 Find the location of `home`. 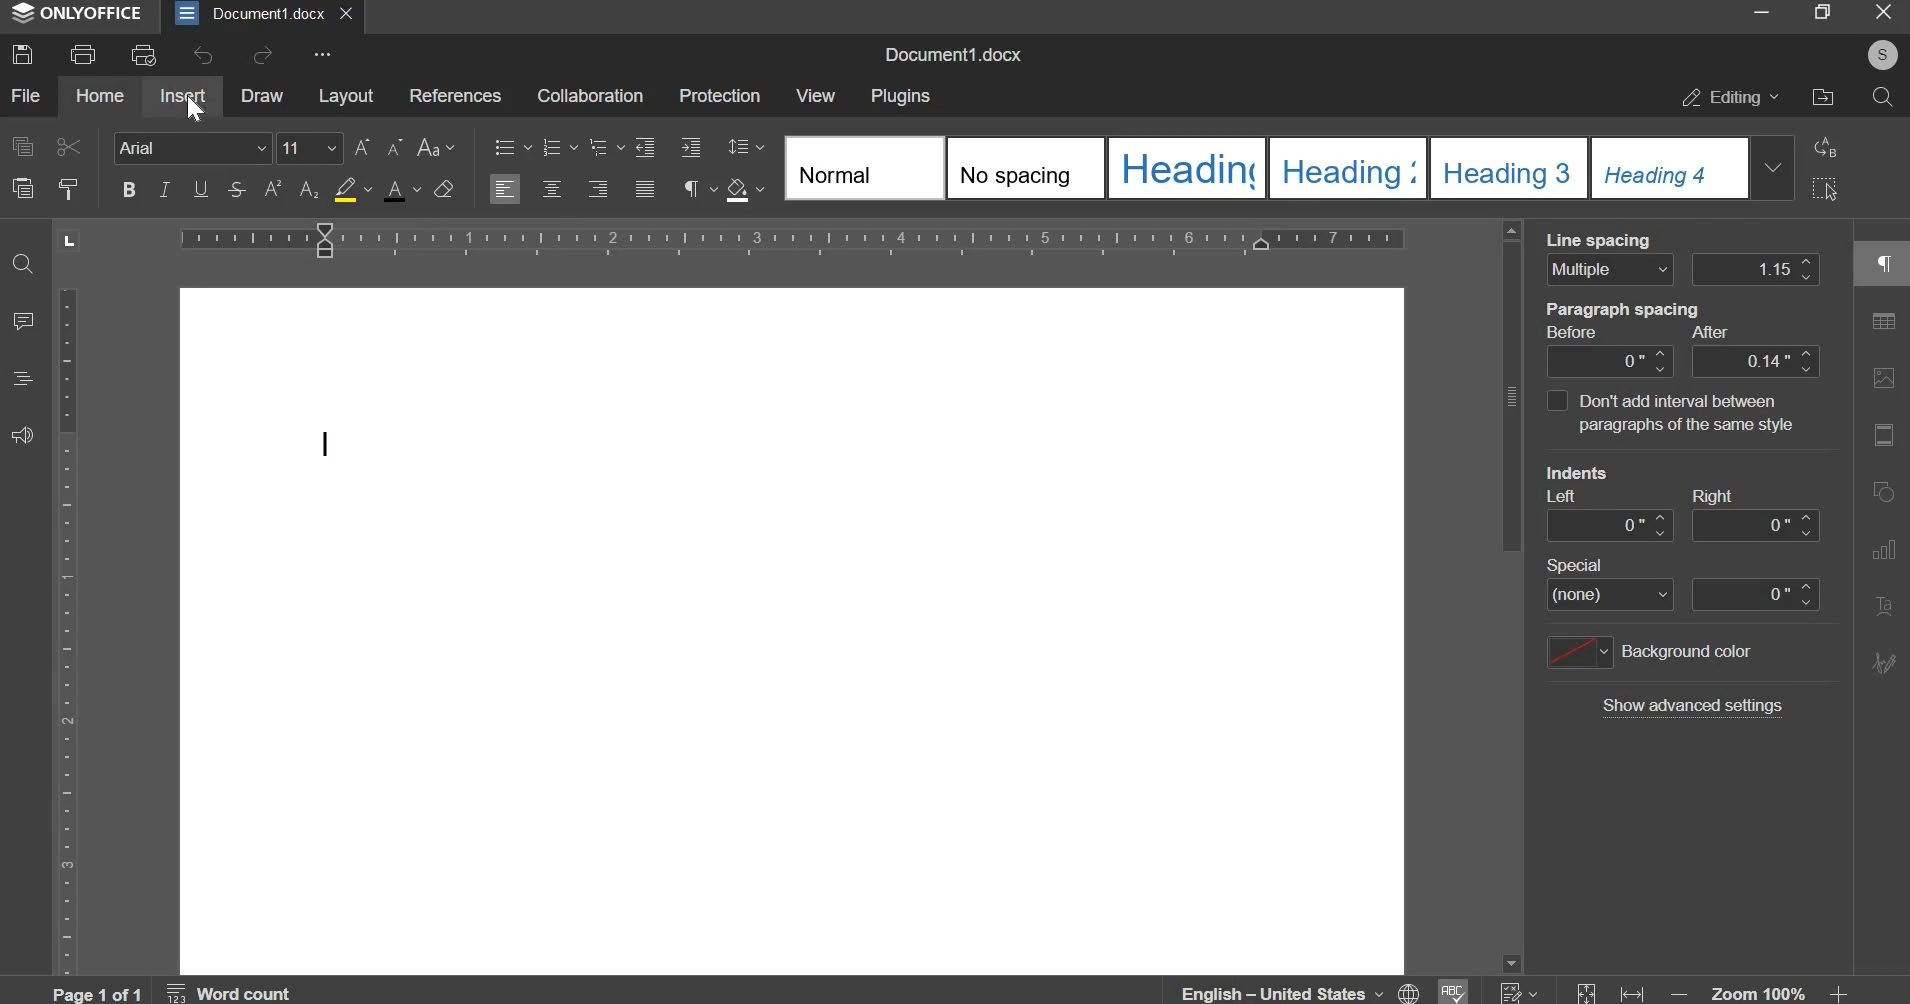

home is located at coordinates (99, 95).